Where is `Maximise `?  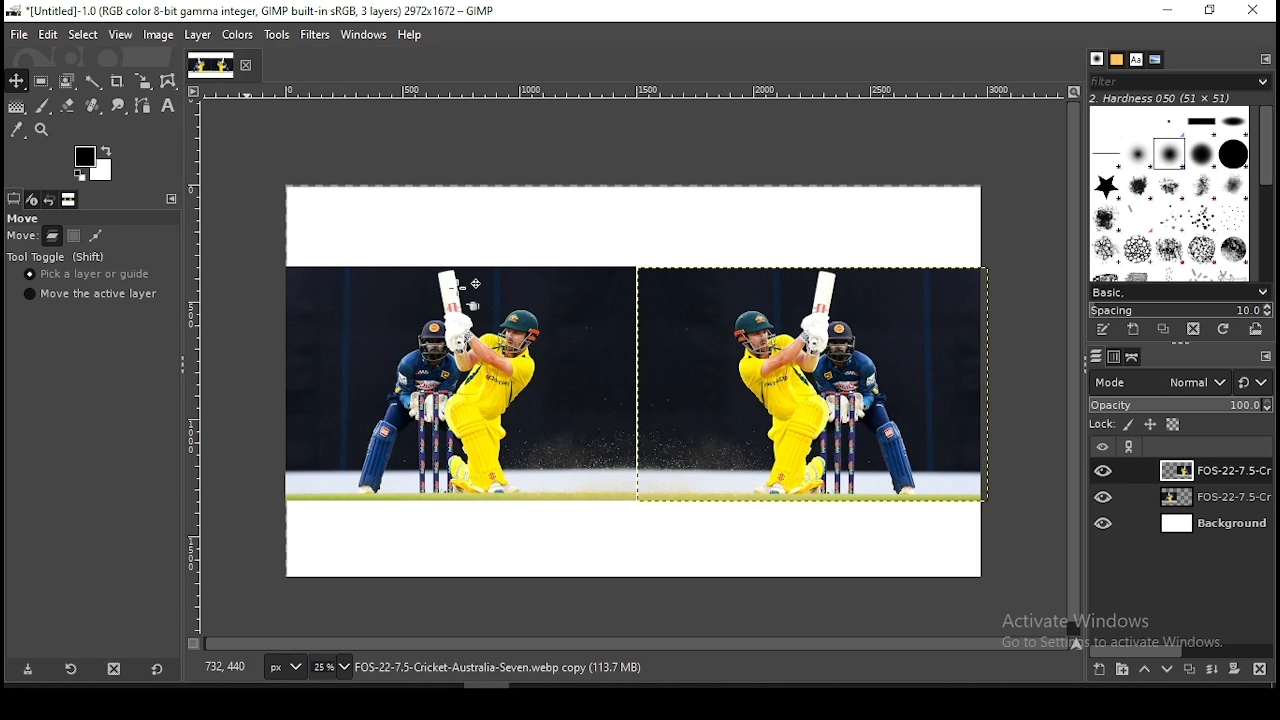
Maximise  is located at coordinates (1211, 10).